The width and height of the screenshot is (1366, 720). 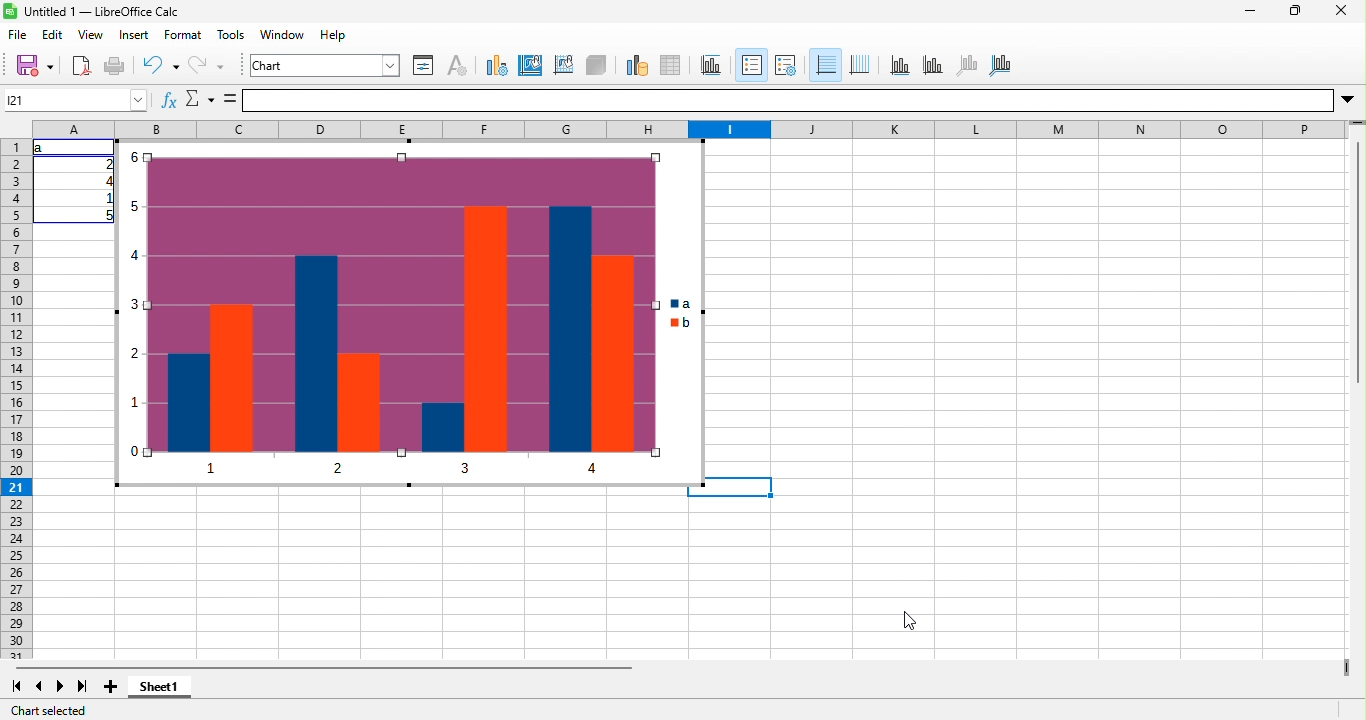 What do you see at coordinates (410, 313) in the screenshot?
I see `custom color palette added to column chart` at bounding box center [410, 313].